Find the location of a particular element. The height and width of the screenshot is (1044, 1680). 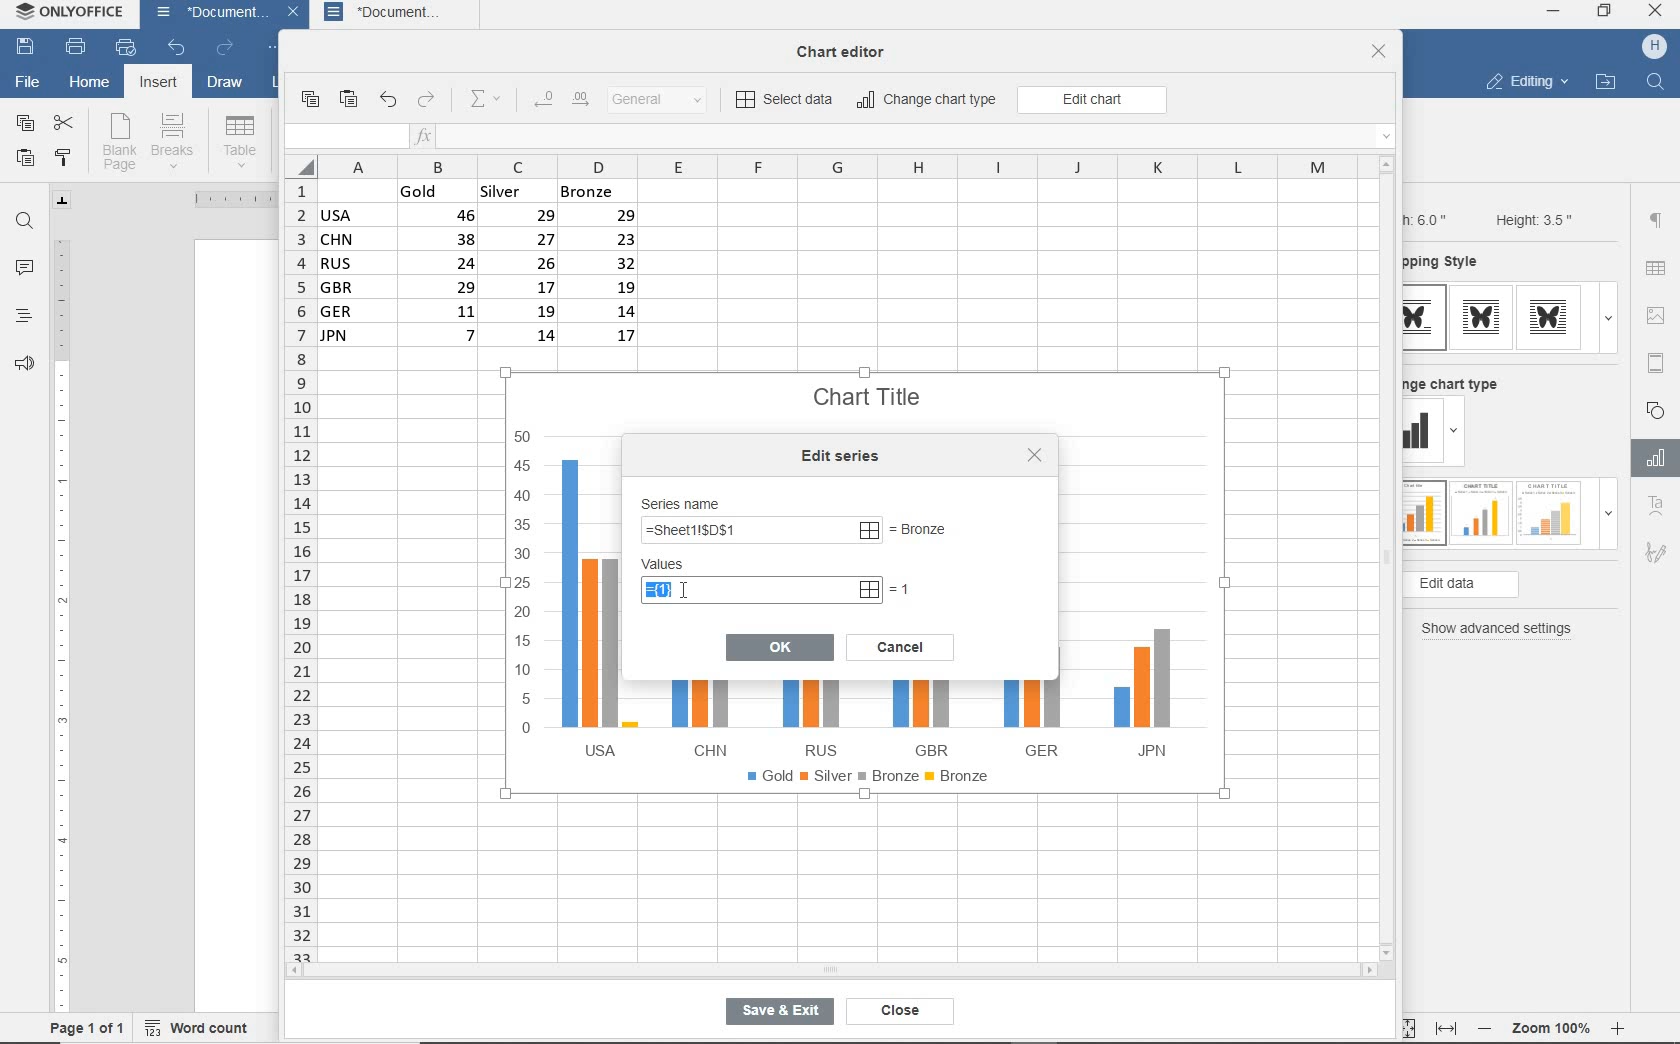

page 1 of 1 is located at coordinates (88, 1027).